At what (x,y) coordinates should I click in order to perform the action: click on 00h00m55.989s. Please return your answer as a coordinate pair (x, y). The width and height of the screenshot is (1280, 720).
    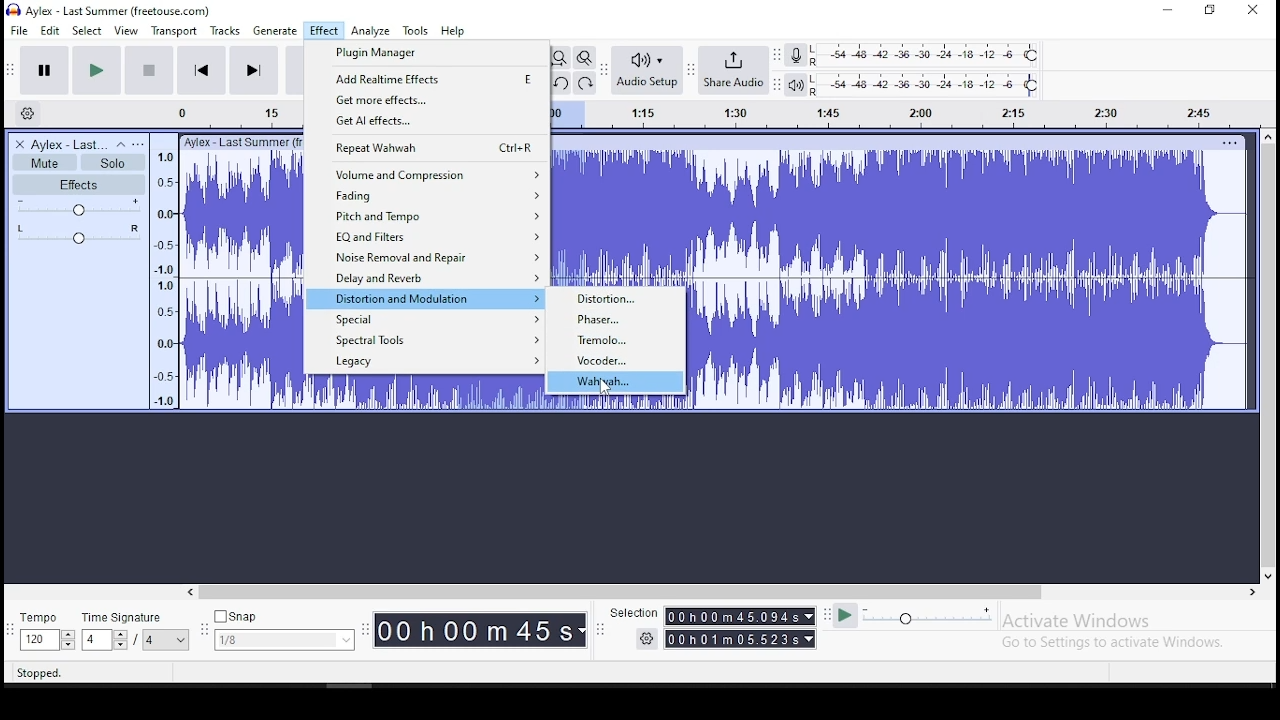
    Looking at the image, I should click on (741, 616).